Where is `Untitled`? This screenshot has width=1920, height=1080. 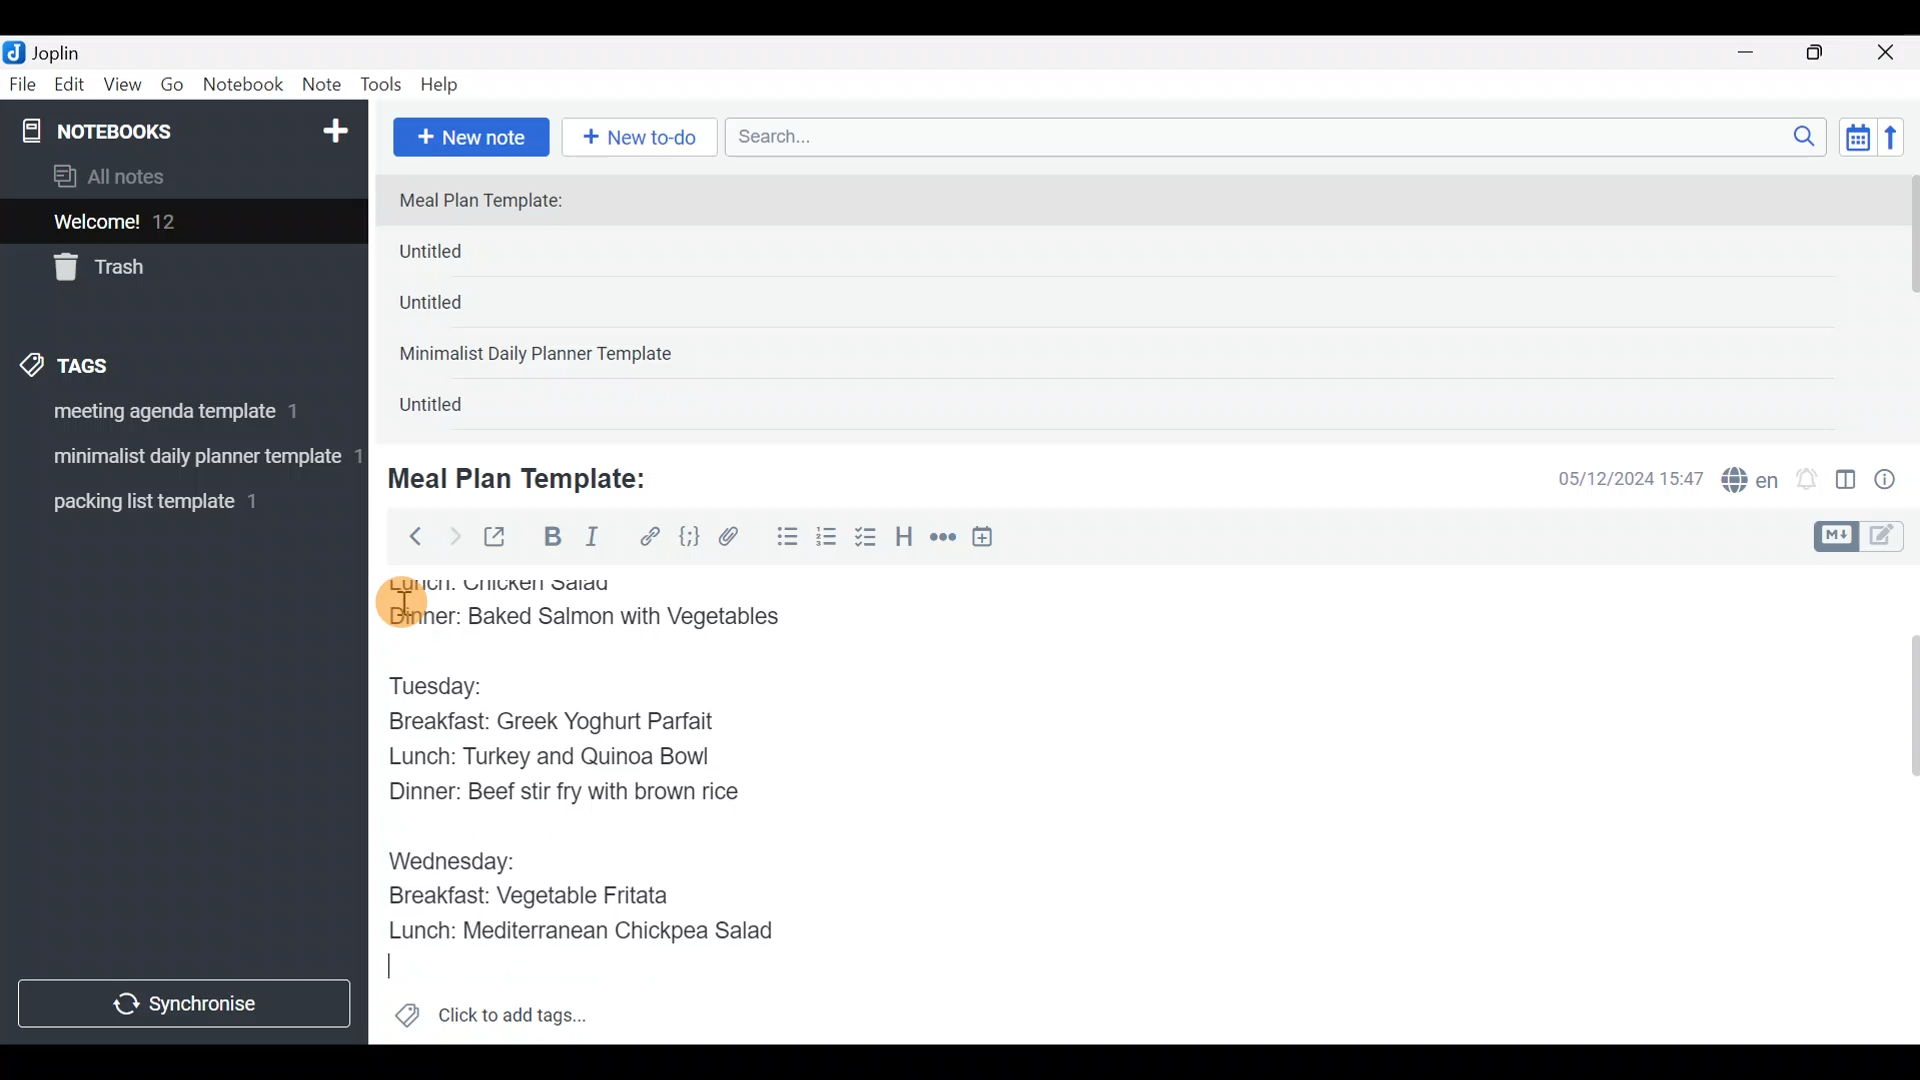 Untitled is located at coordinates (458, 309).